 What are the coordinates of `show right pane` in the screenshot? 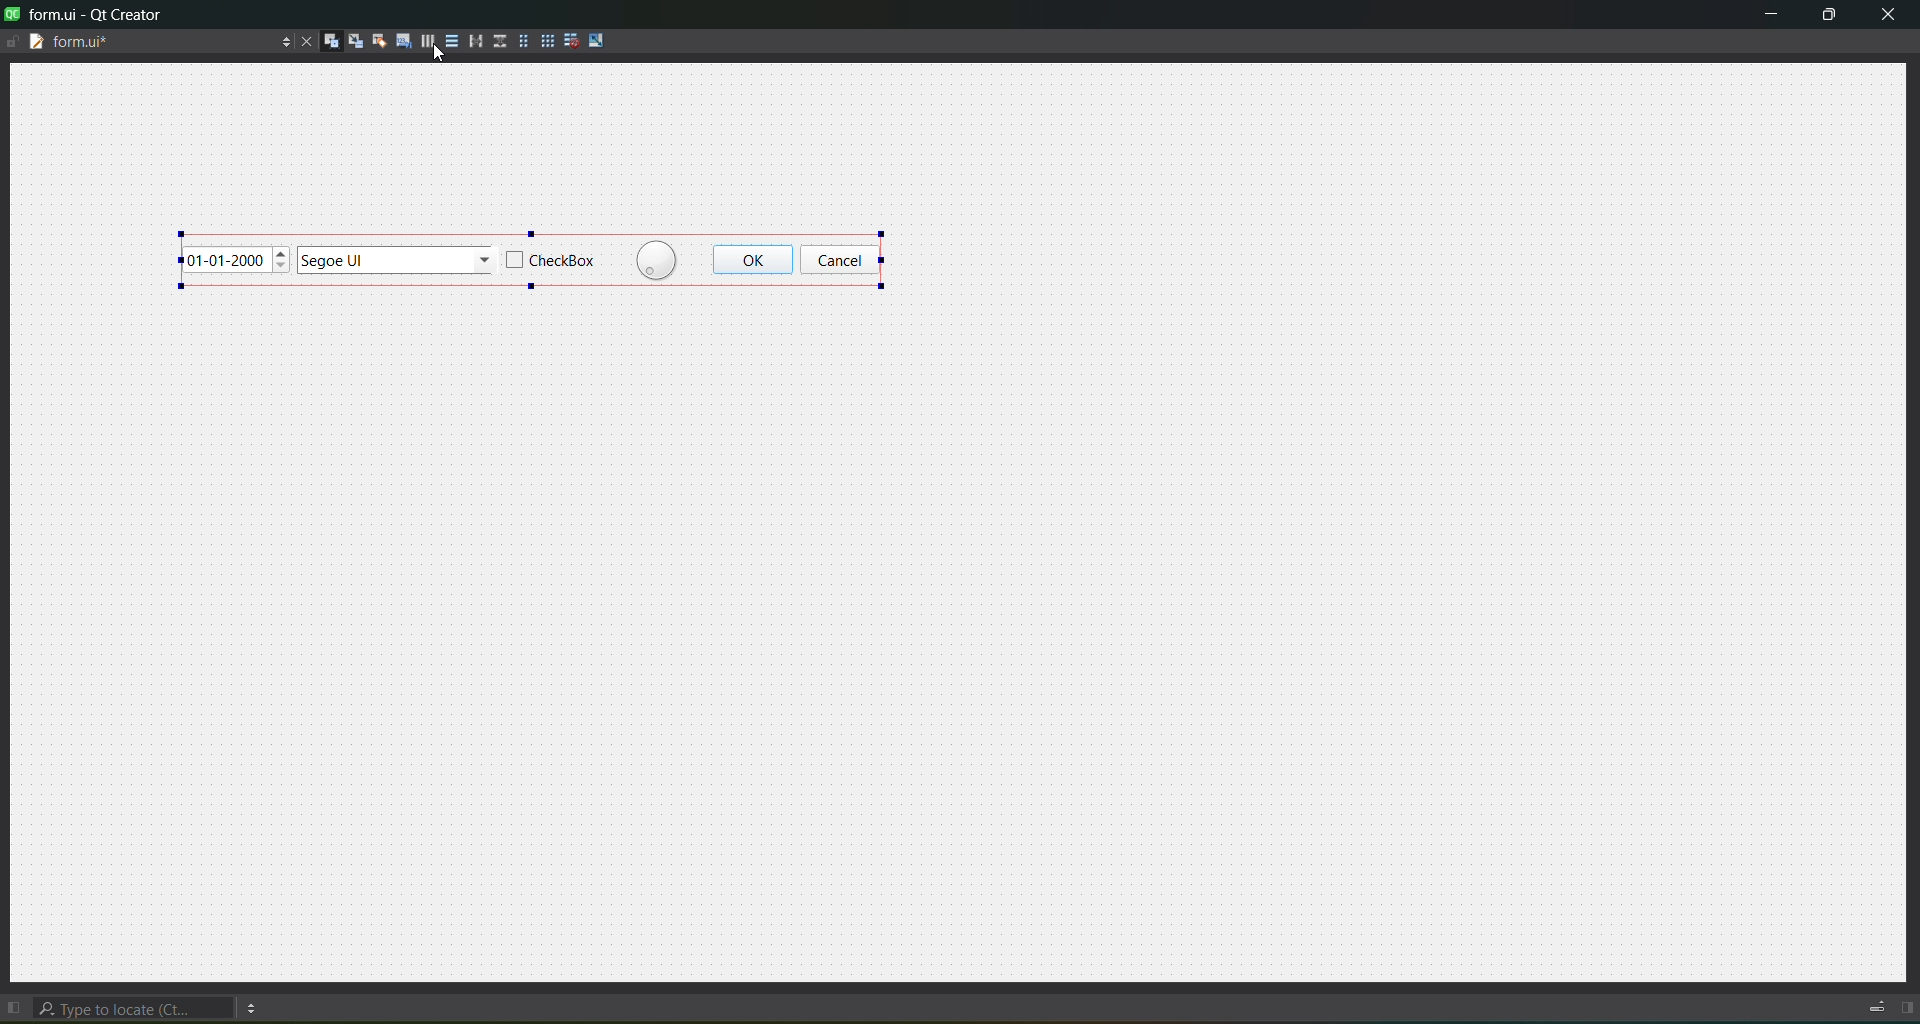 It's located at (1904, 1007).